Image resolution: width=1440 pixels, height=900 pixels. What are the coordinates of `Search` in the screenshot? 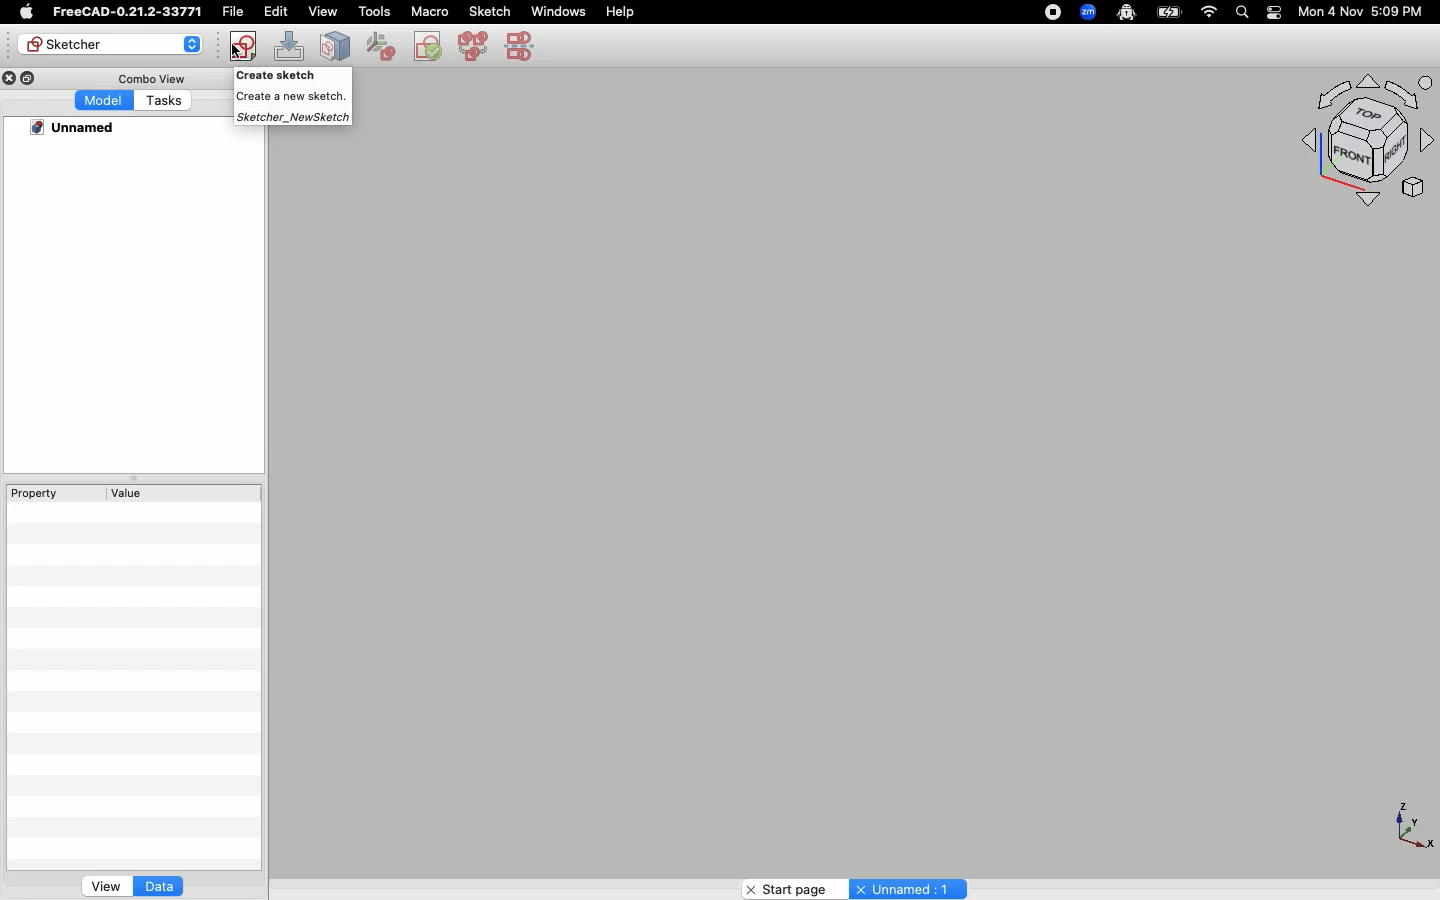 It's located at (1241, 11).